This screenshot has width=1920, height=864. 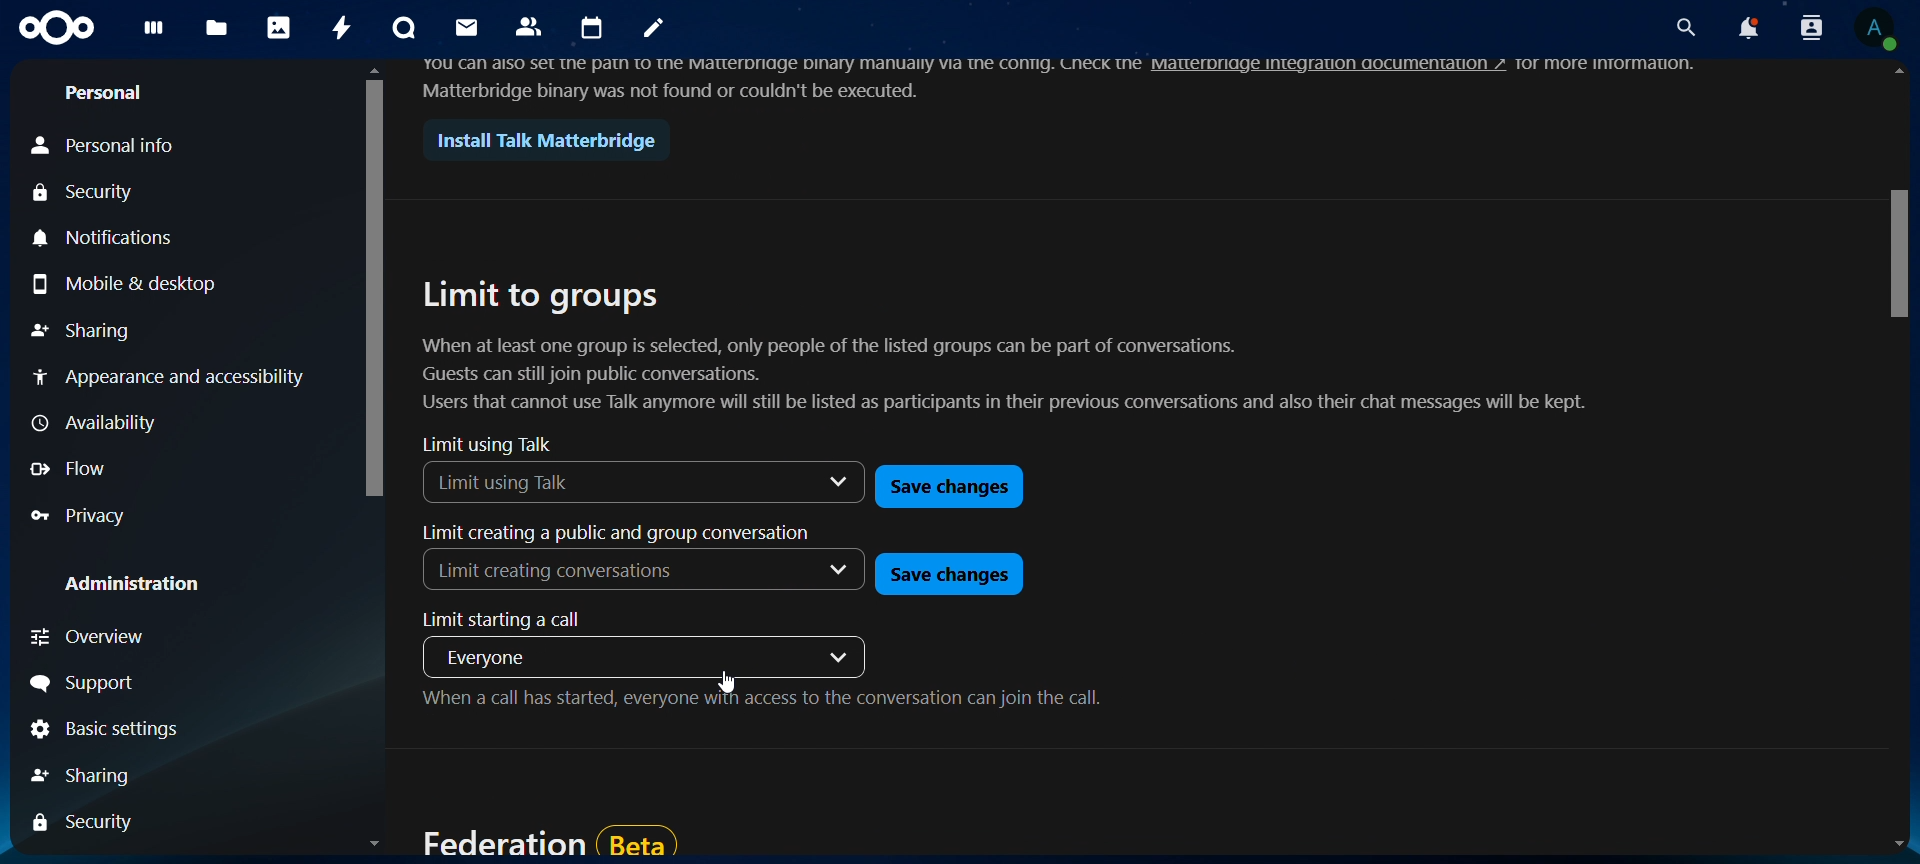 What do you see at coordinates (760, 702) in the screenshot?
I see `when a call has started, everyone with access to the conversation can join the call` at bounding box center [760, 702].